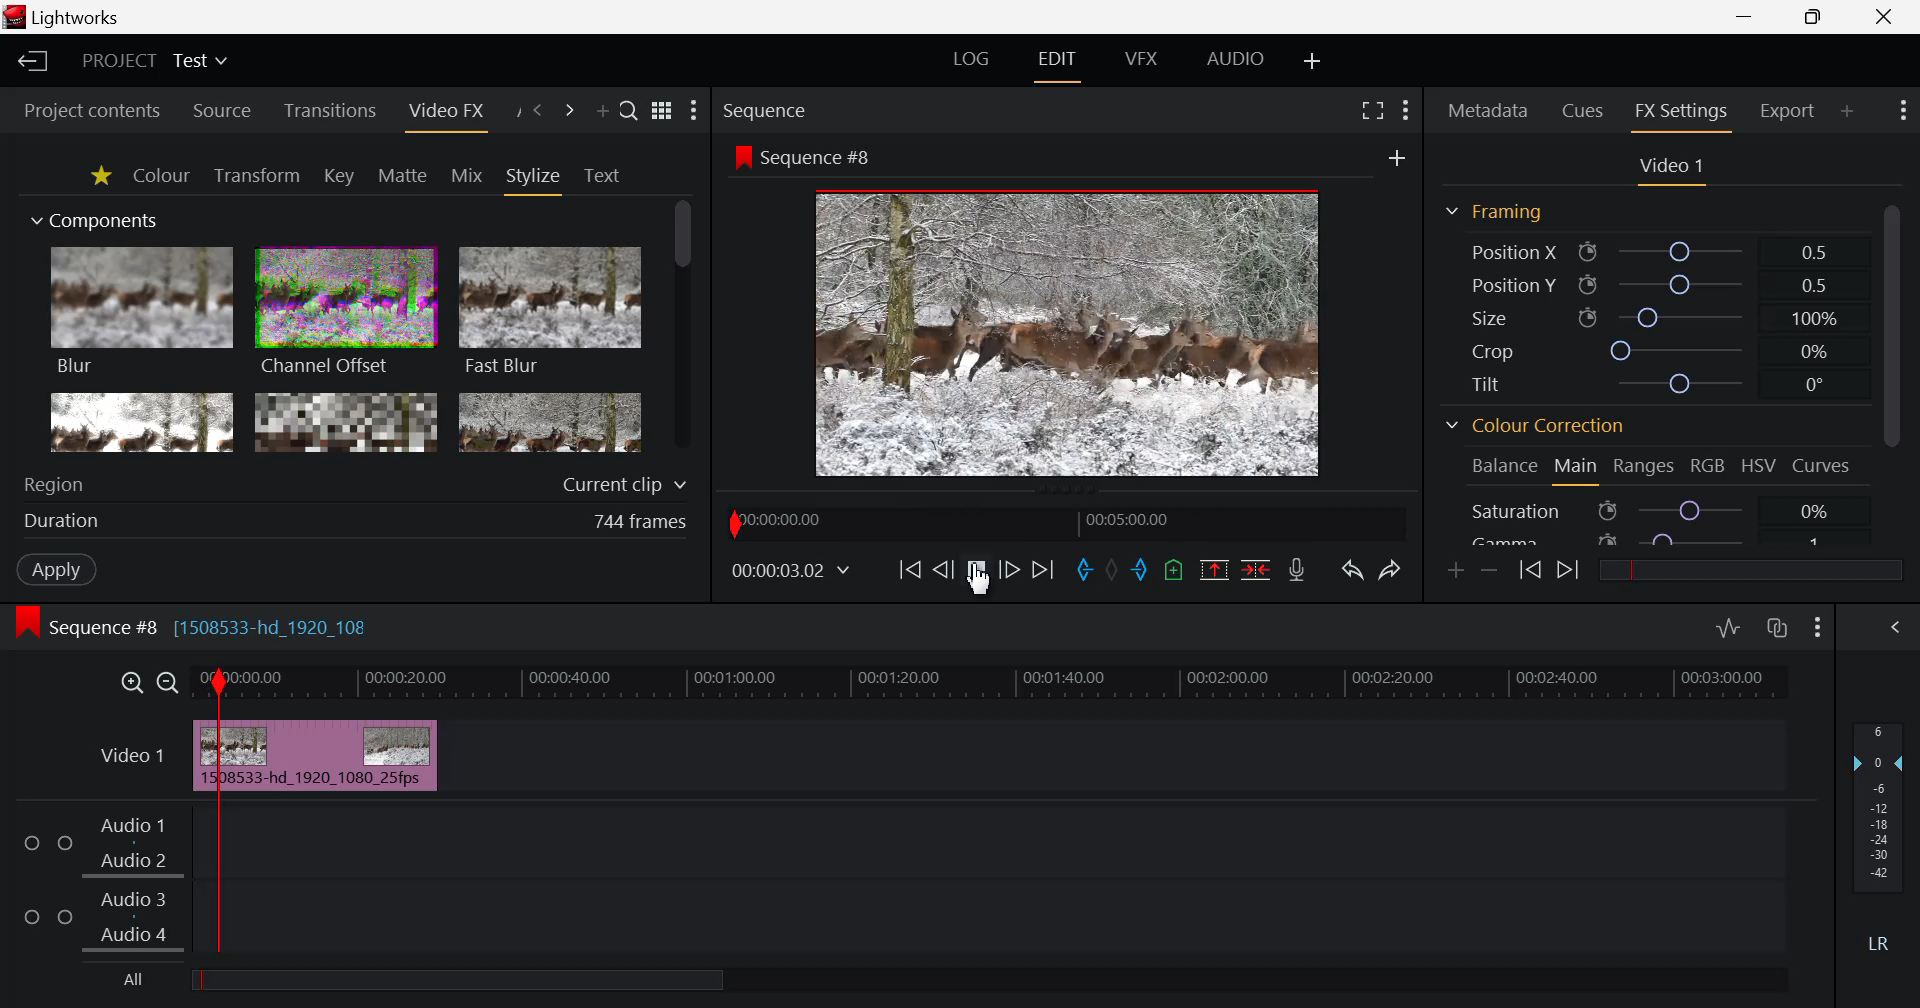 Image resolution: width=1920 pixels, height=1008 pixels. What do you see at coordinates (1086, 570) in the screenshot?
I see `Mark In` at bounding box center [1086, 570].